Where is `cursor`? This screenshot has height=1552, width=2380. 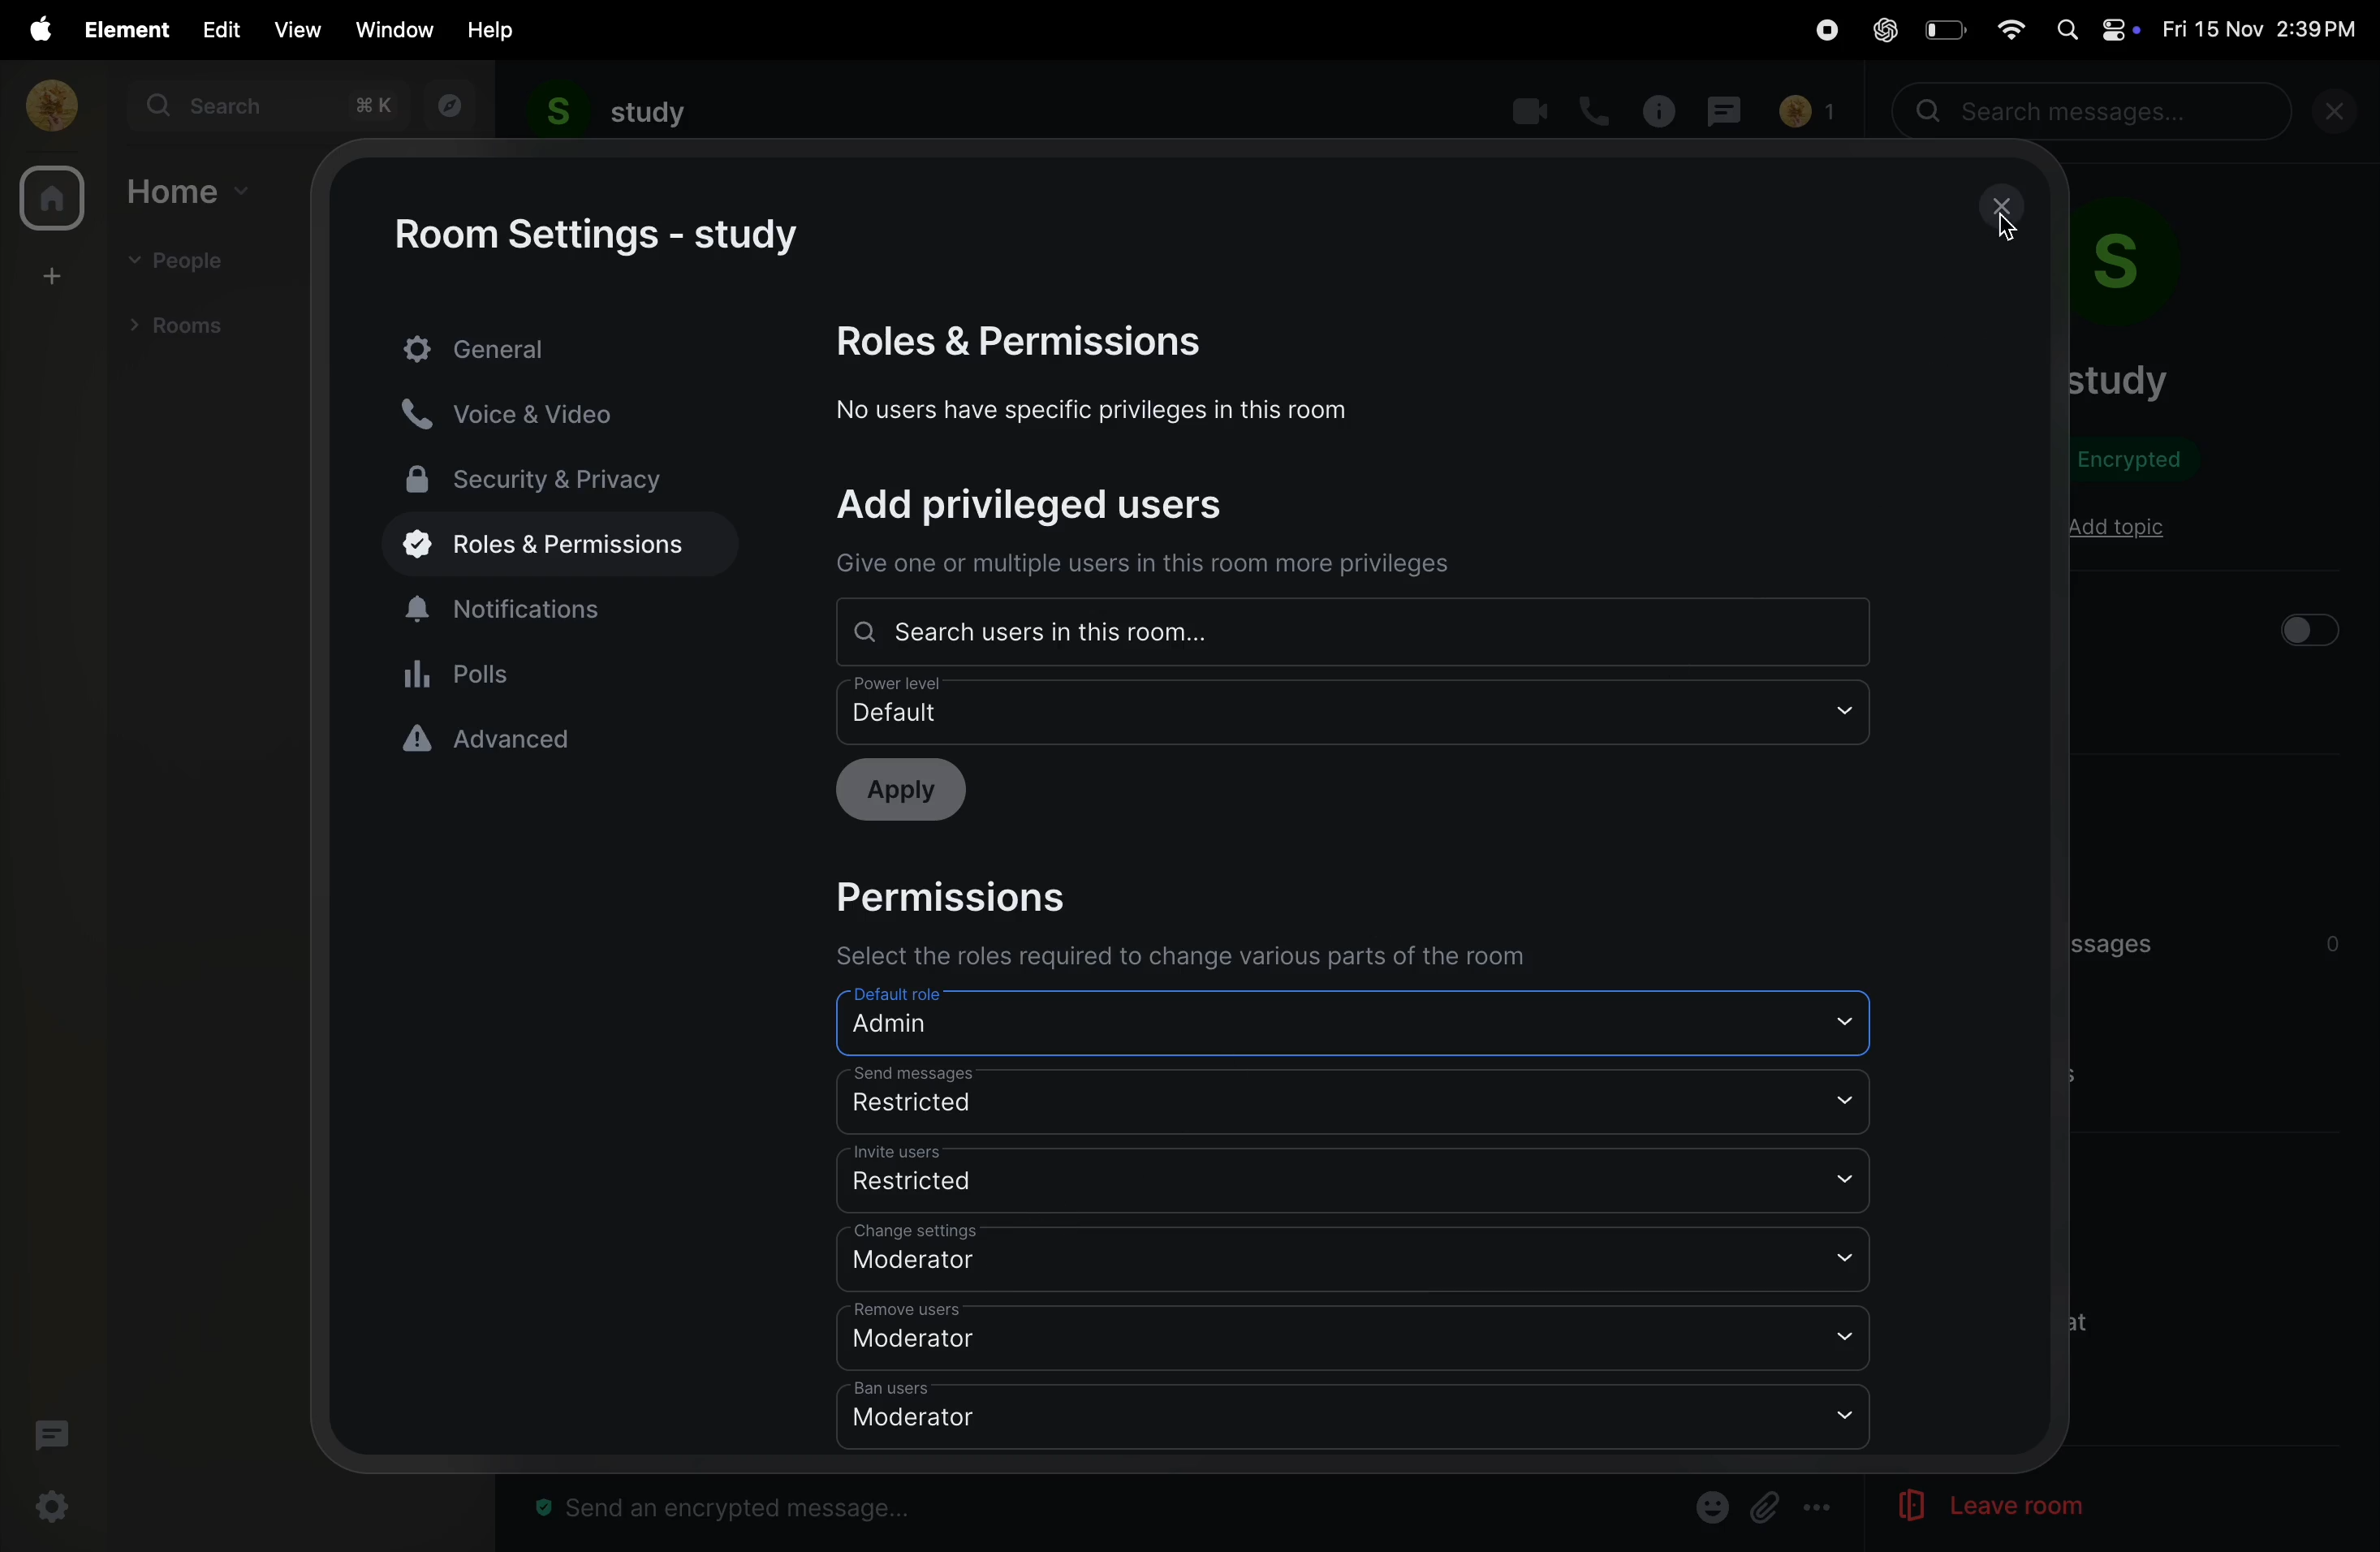
cursor is located at coordinates (2015, 221).